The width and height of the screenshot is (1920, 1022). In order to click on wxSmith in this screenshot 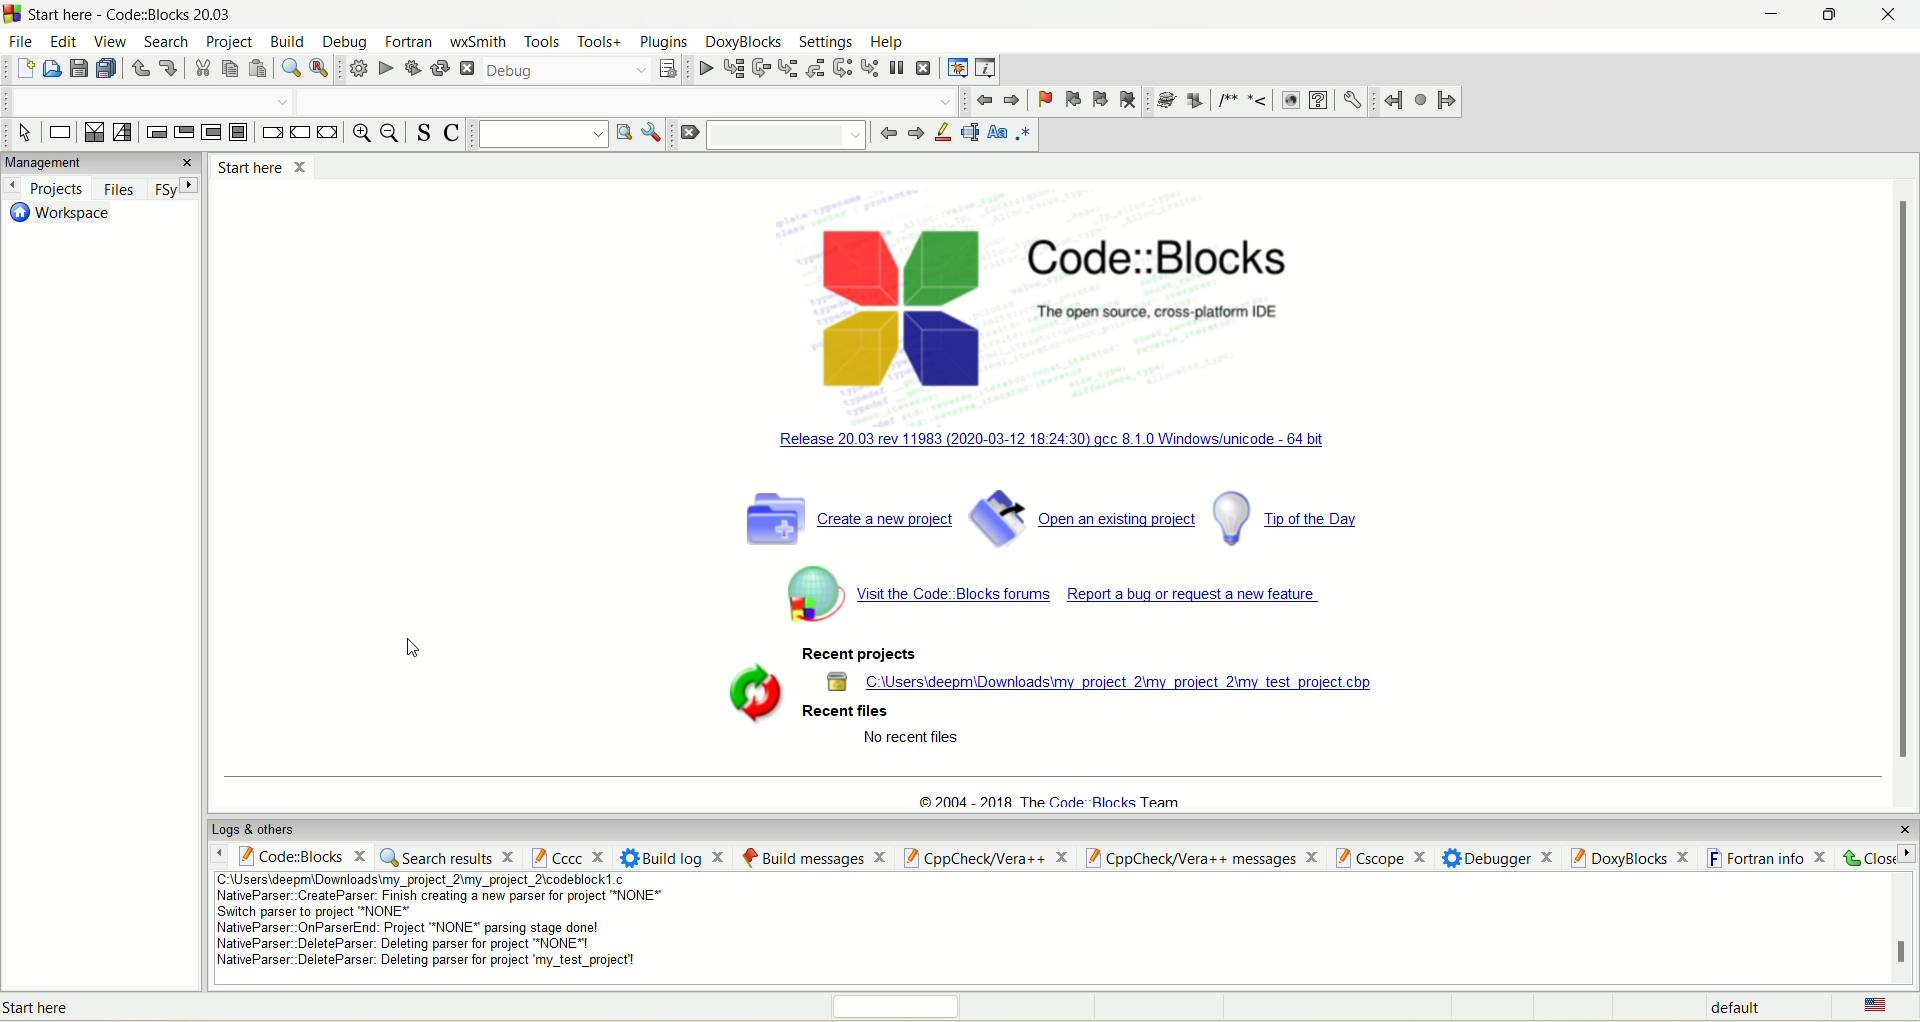, I will do `click(476, 42)`.